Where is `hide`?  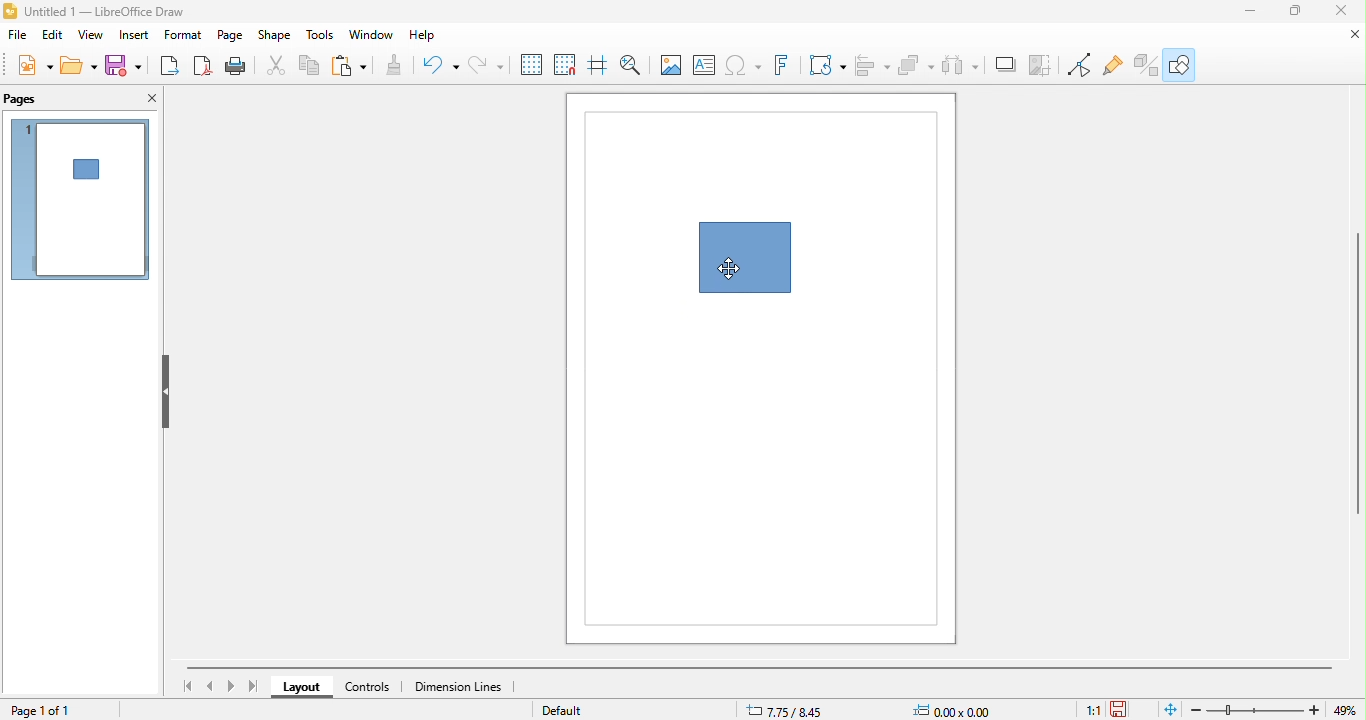
hide is located at coordinates (163, 393).